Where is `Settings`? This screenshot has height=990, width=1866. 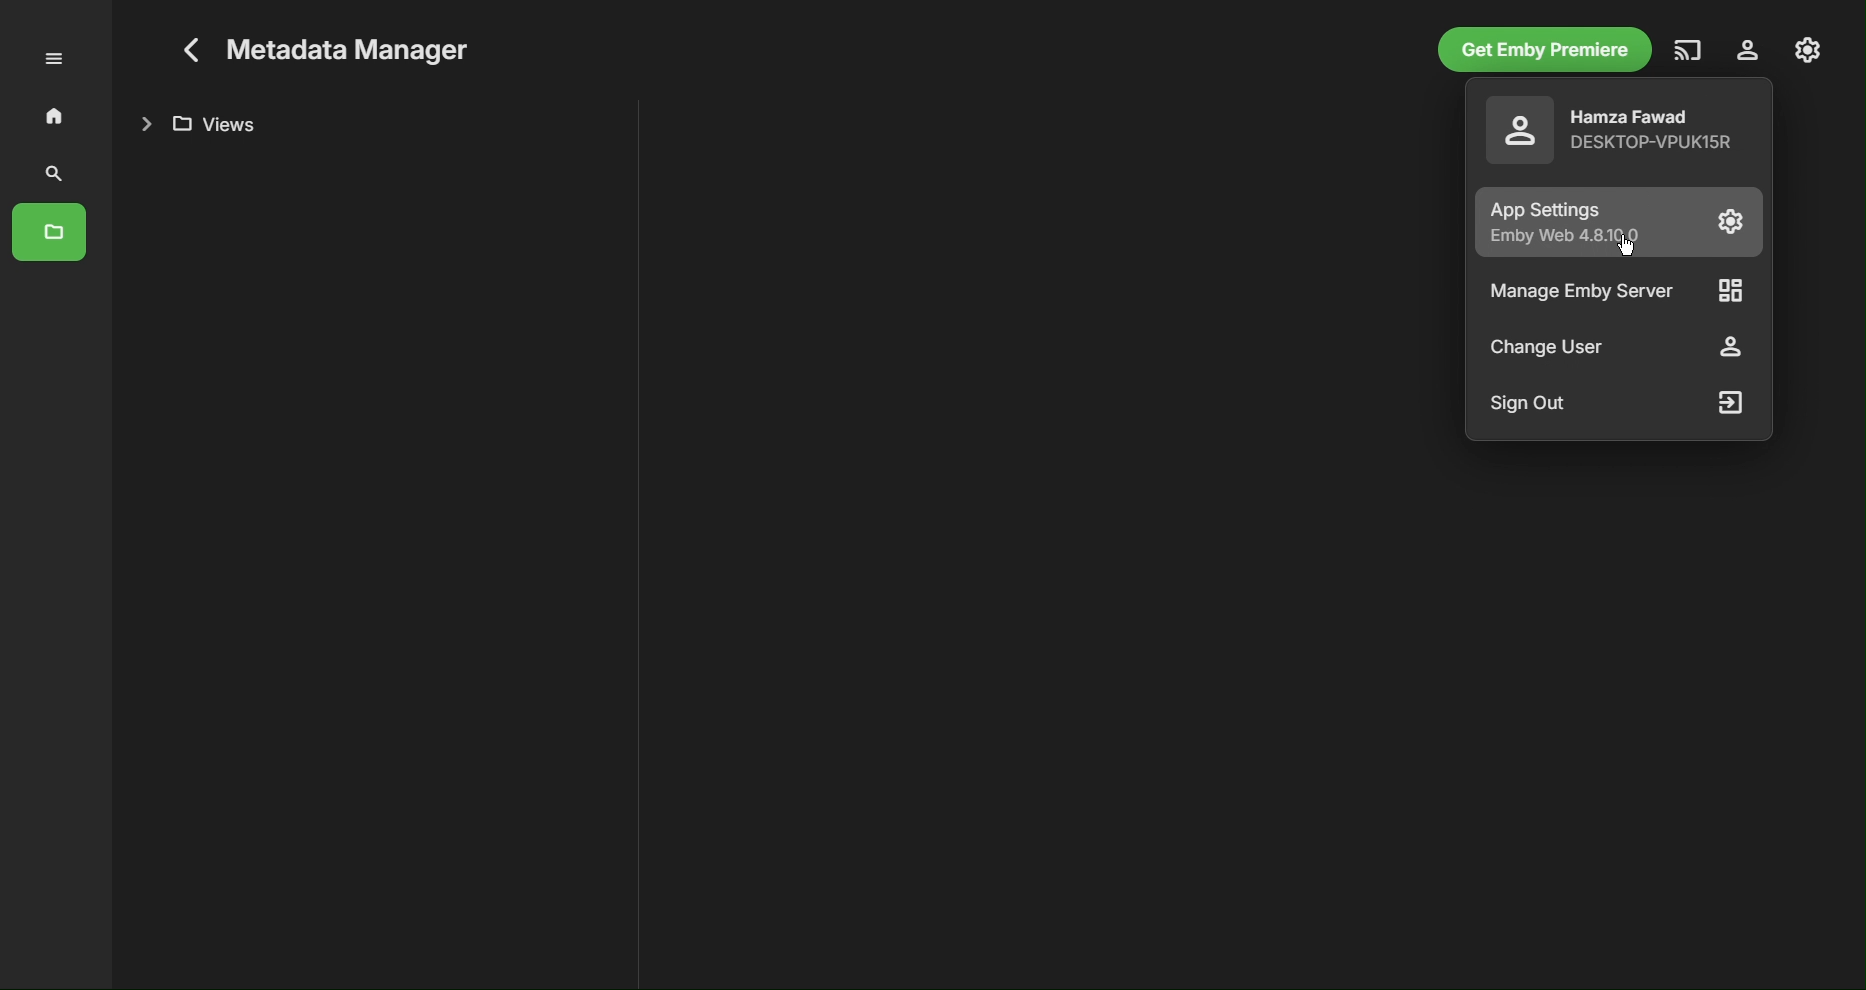
Settings is located at coordinates (1807, 52).